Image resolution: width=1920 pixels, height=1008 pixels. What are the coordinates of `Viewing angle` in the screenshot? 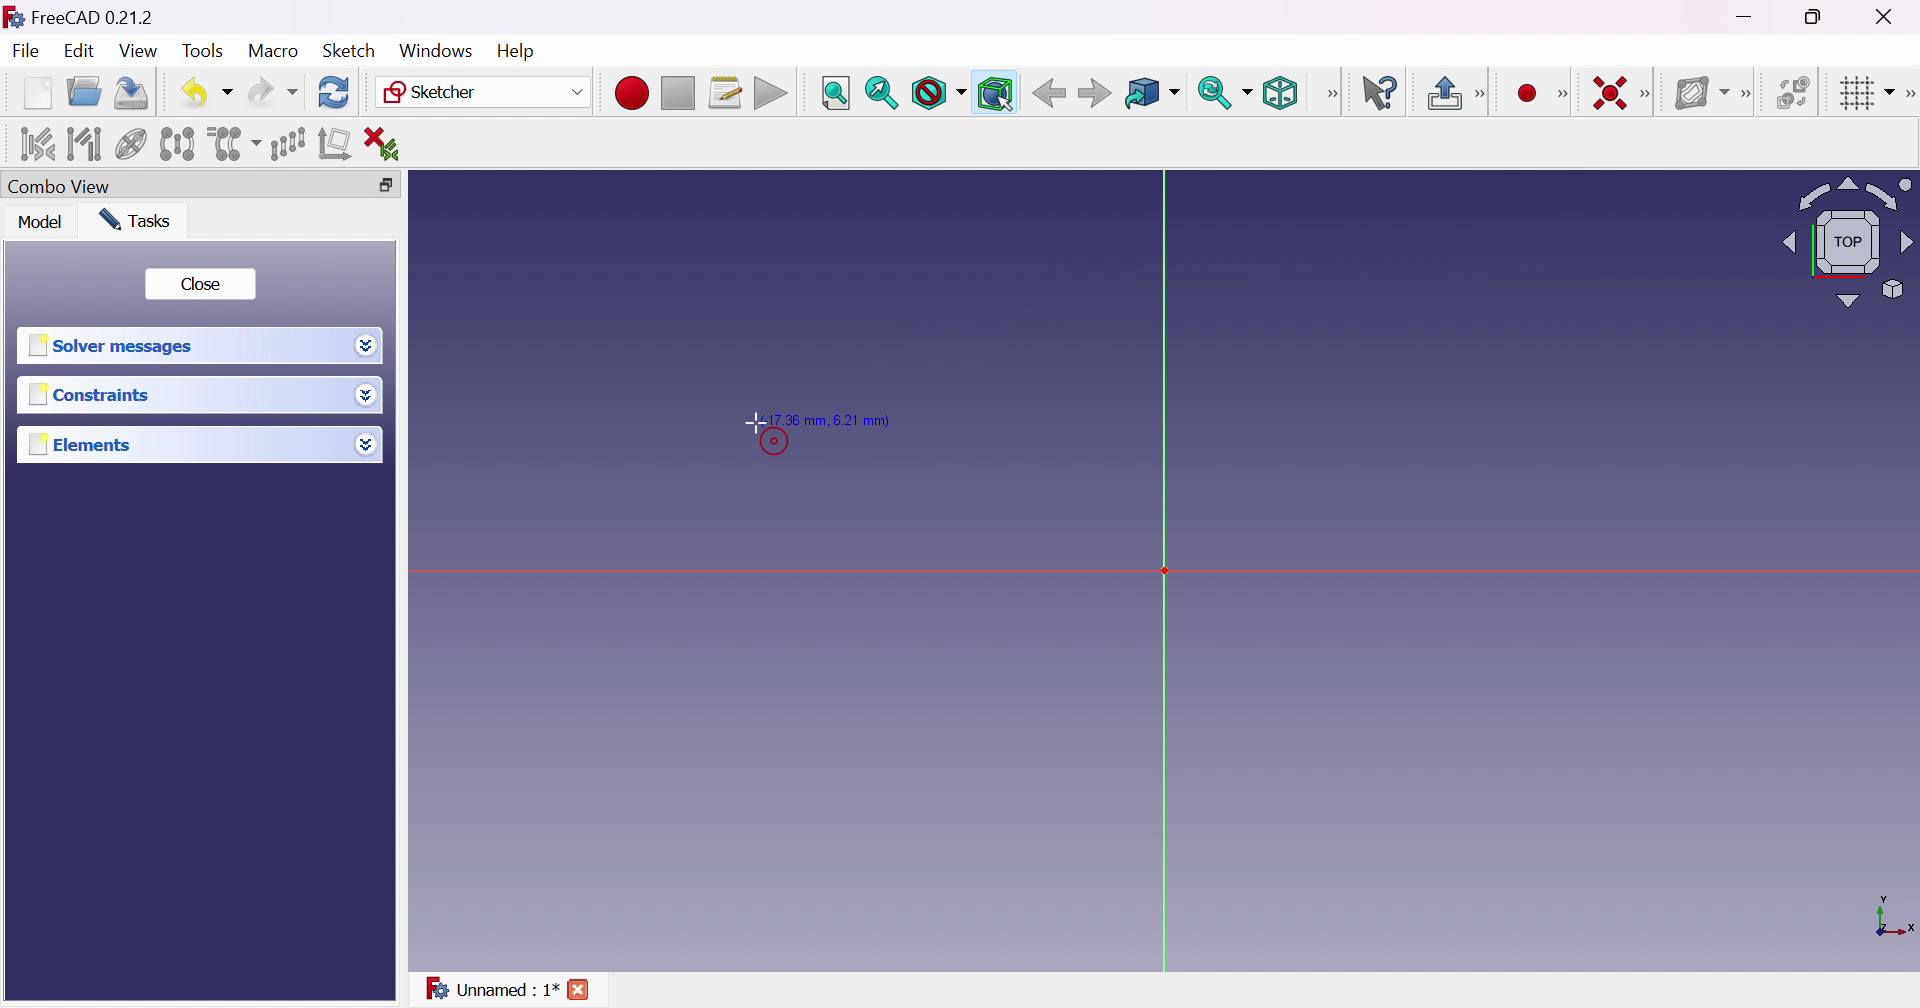 It's located at (1848, 241).